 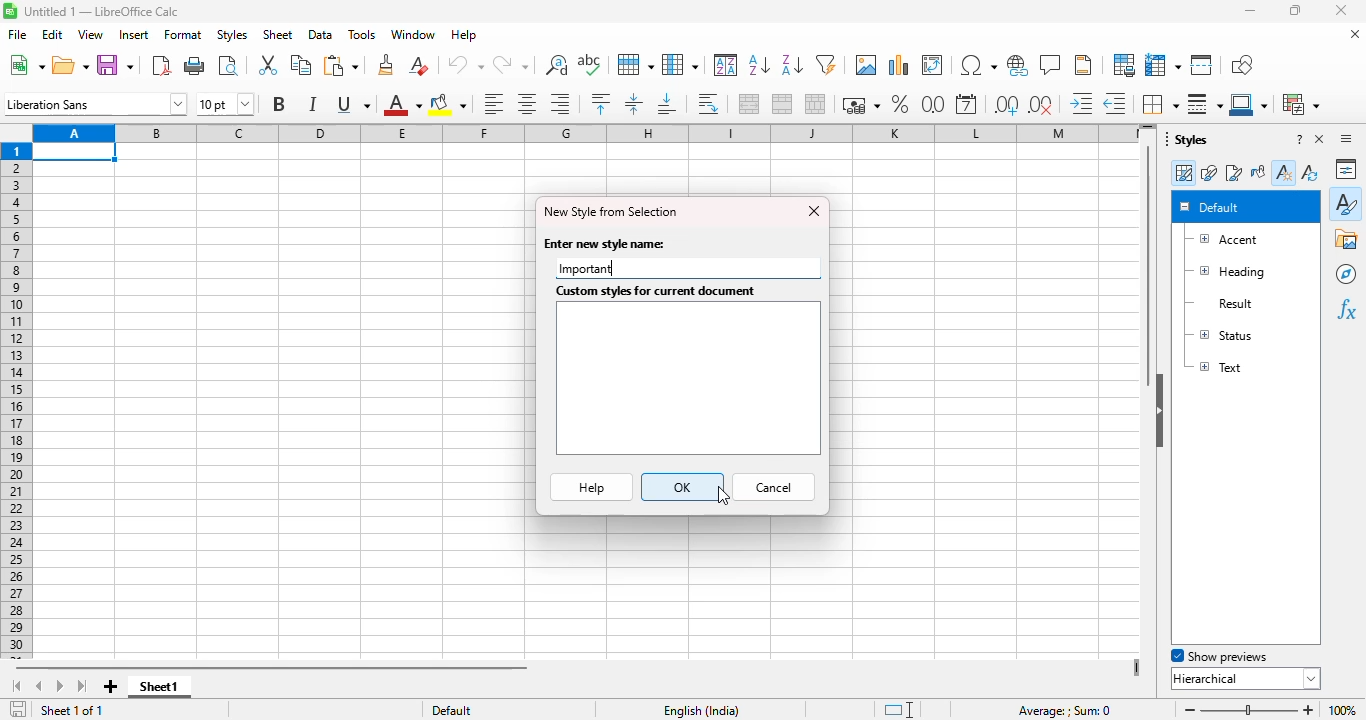 What do you see at coordinates (1220, 334) in the screenshot?
I see `status` at bounding box center [1220, 334].